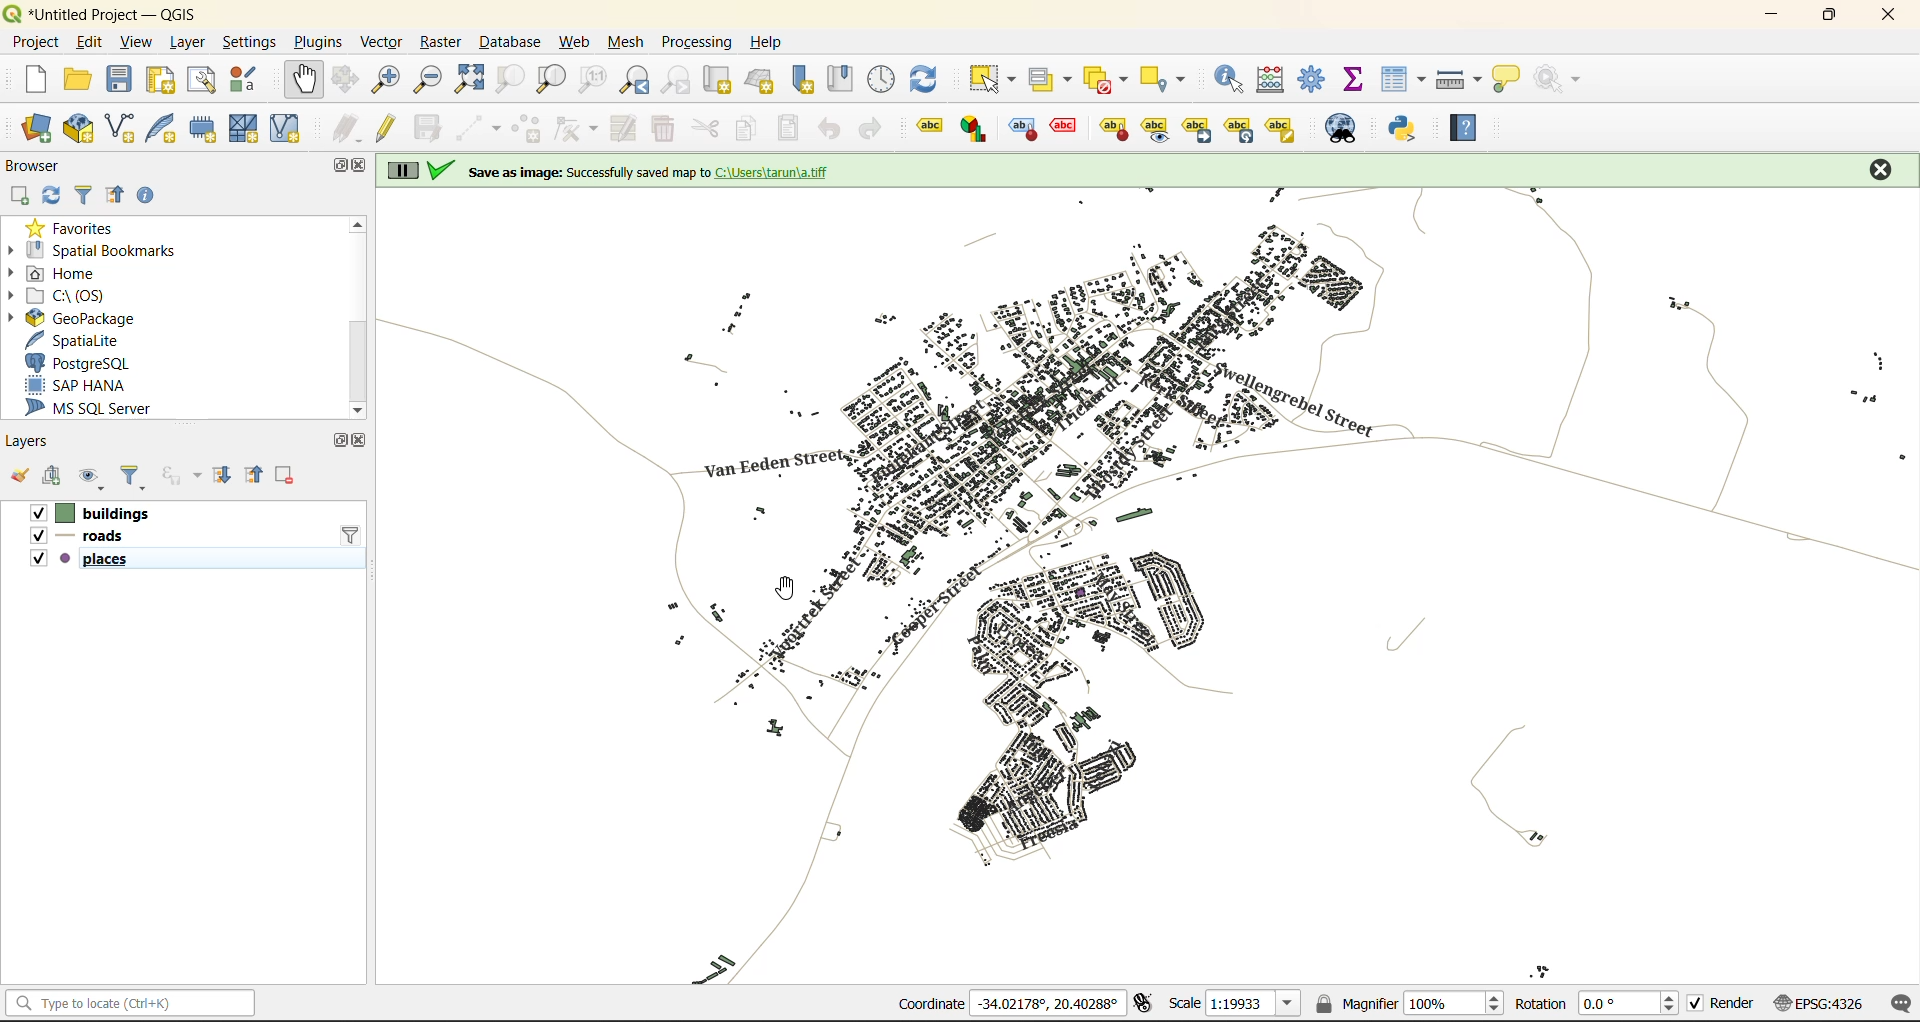  What do you see at coordinates (677, 79) in the screenshot?
I see `zoom next` at bounding box center [677, 79].